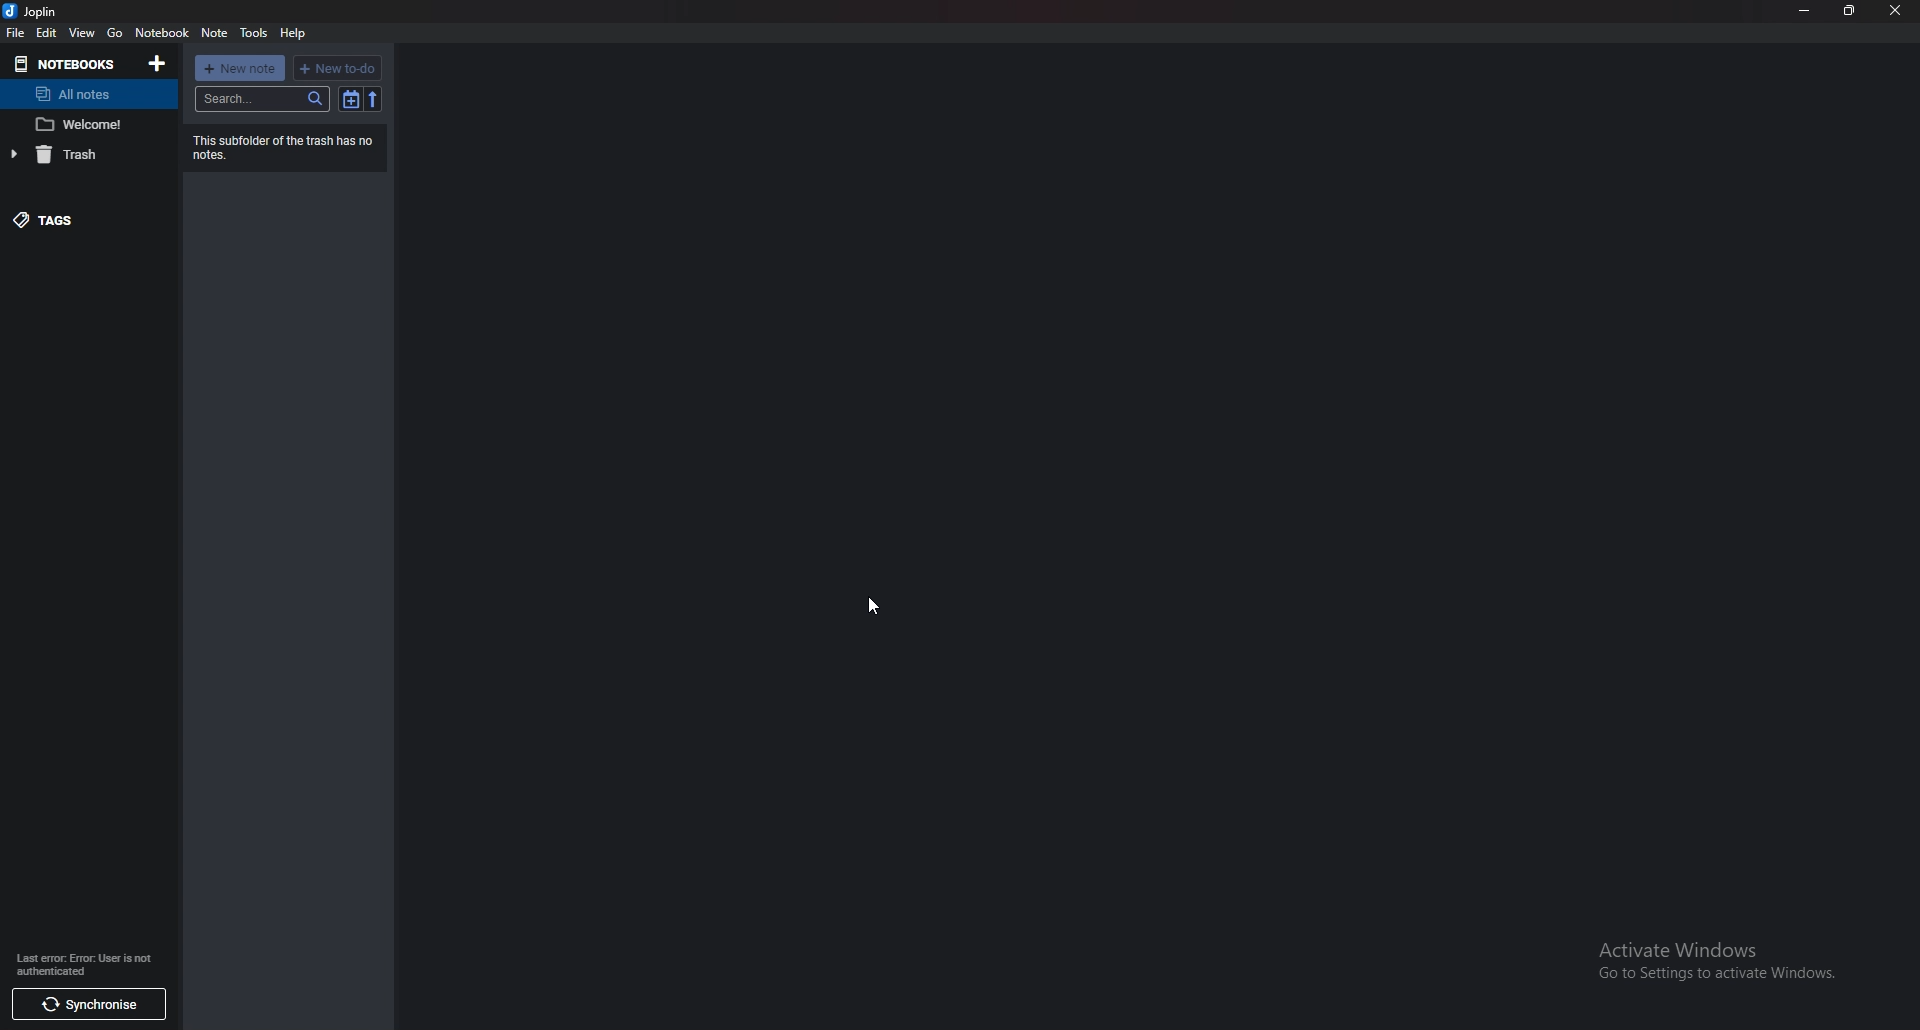  Describe the element at coordinates (350, 99) in the screenshot. I see `toggle sort` at that location.